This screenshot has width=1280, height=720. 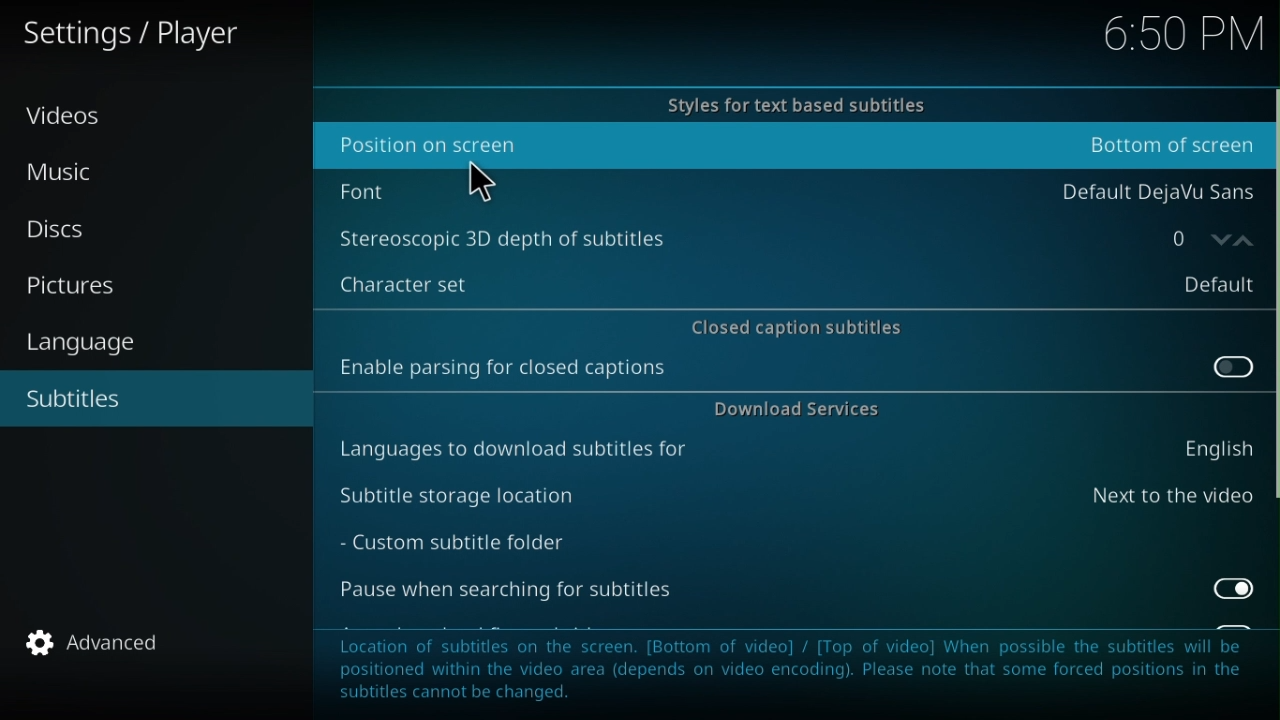 What do you see at coordinates (799, 594) in the screenshot?
I see `Pause when searching for subtitles` at bounding box center [799, 594].